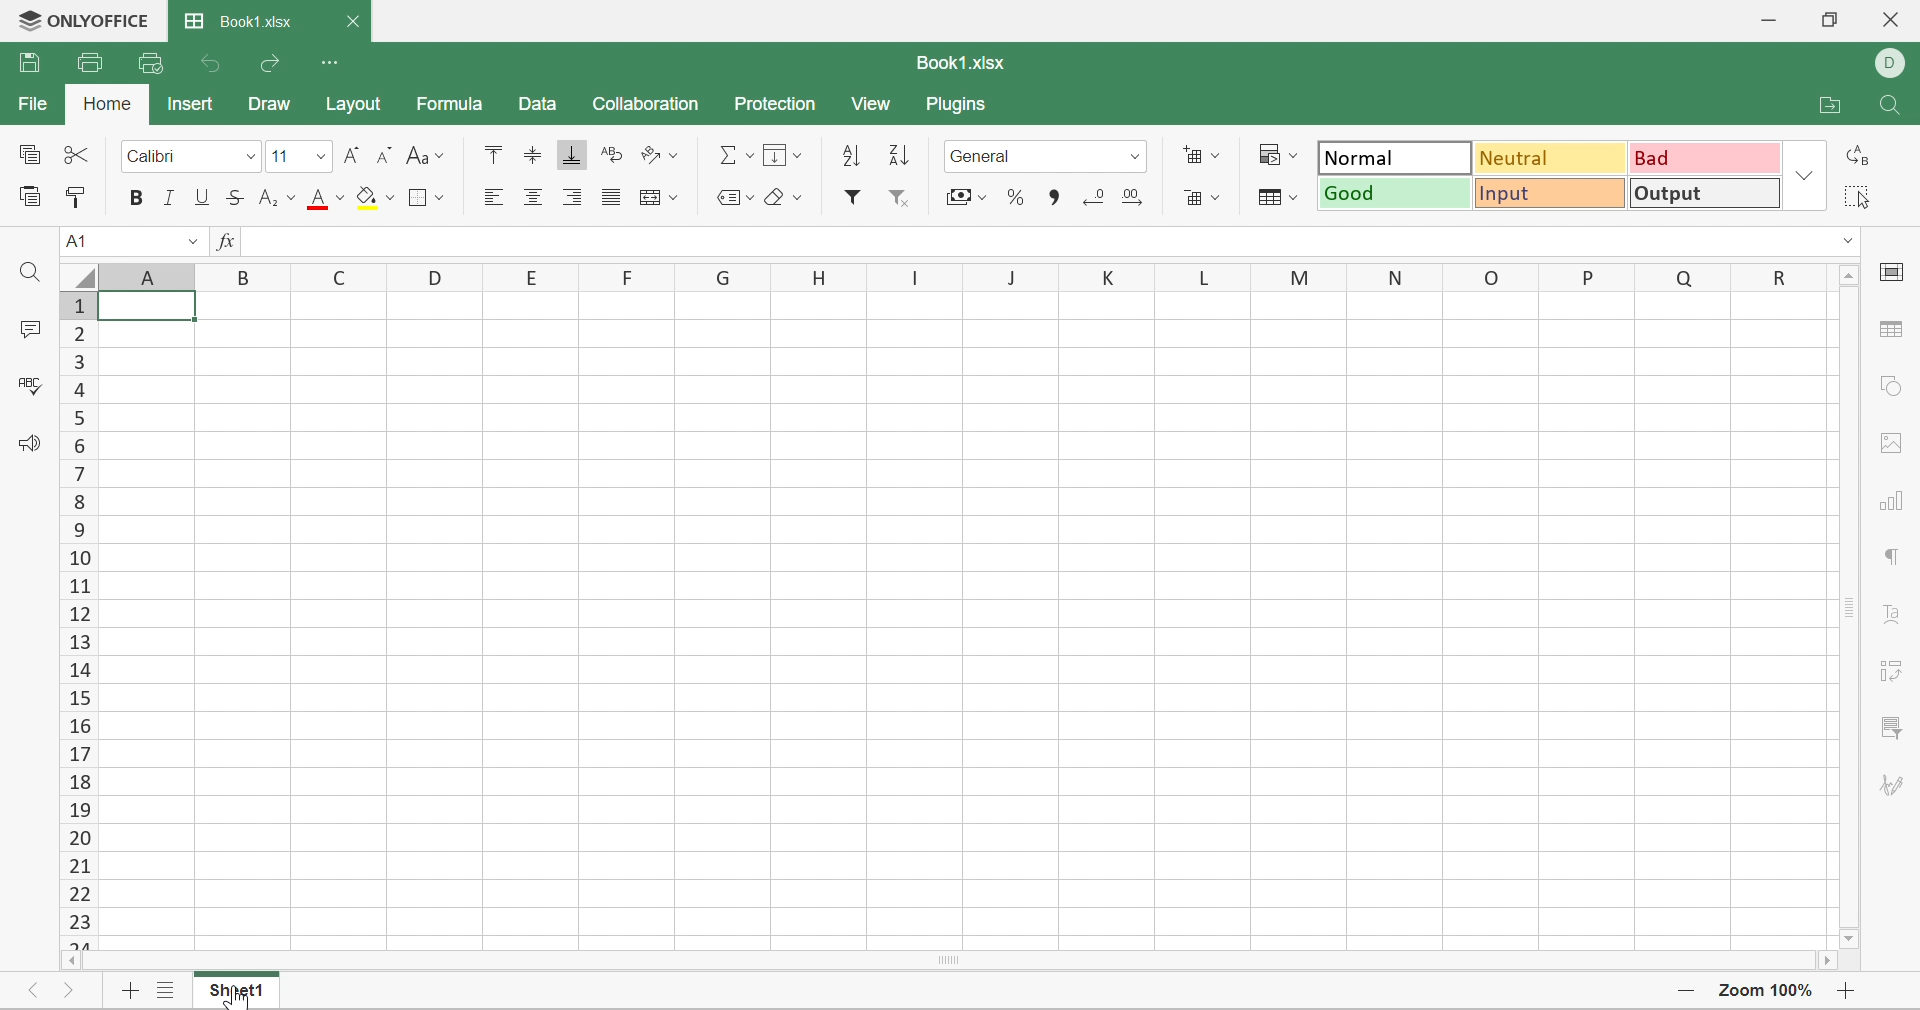 The width and height of the screenshot is (1920, 1010). Describe the element at coordinates (1805, 175) in the screenshot. I see `Drop down` at that location.